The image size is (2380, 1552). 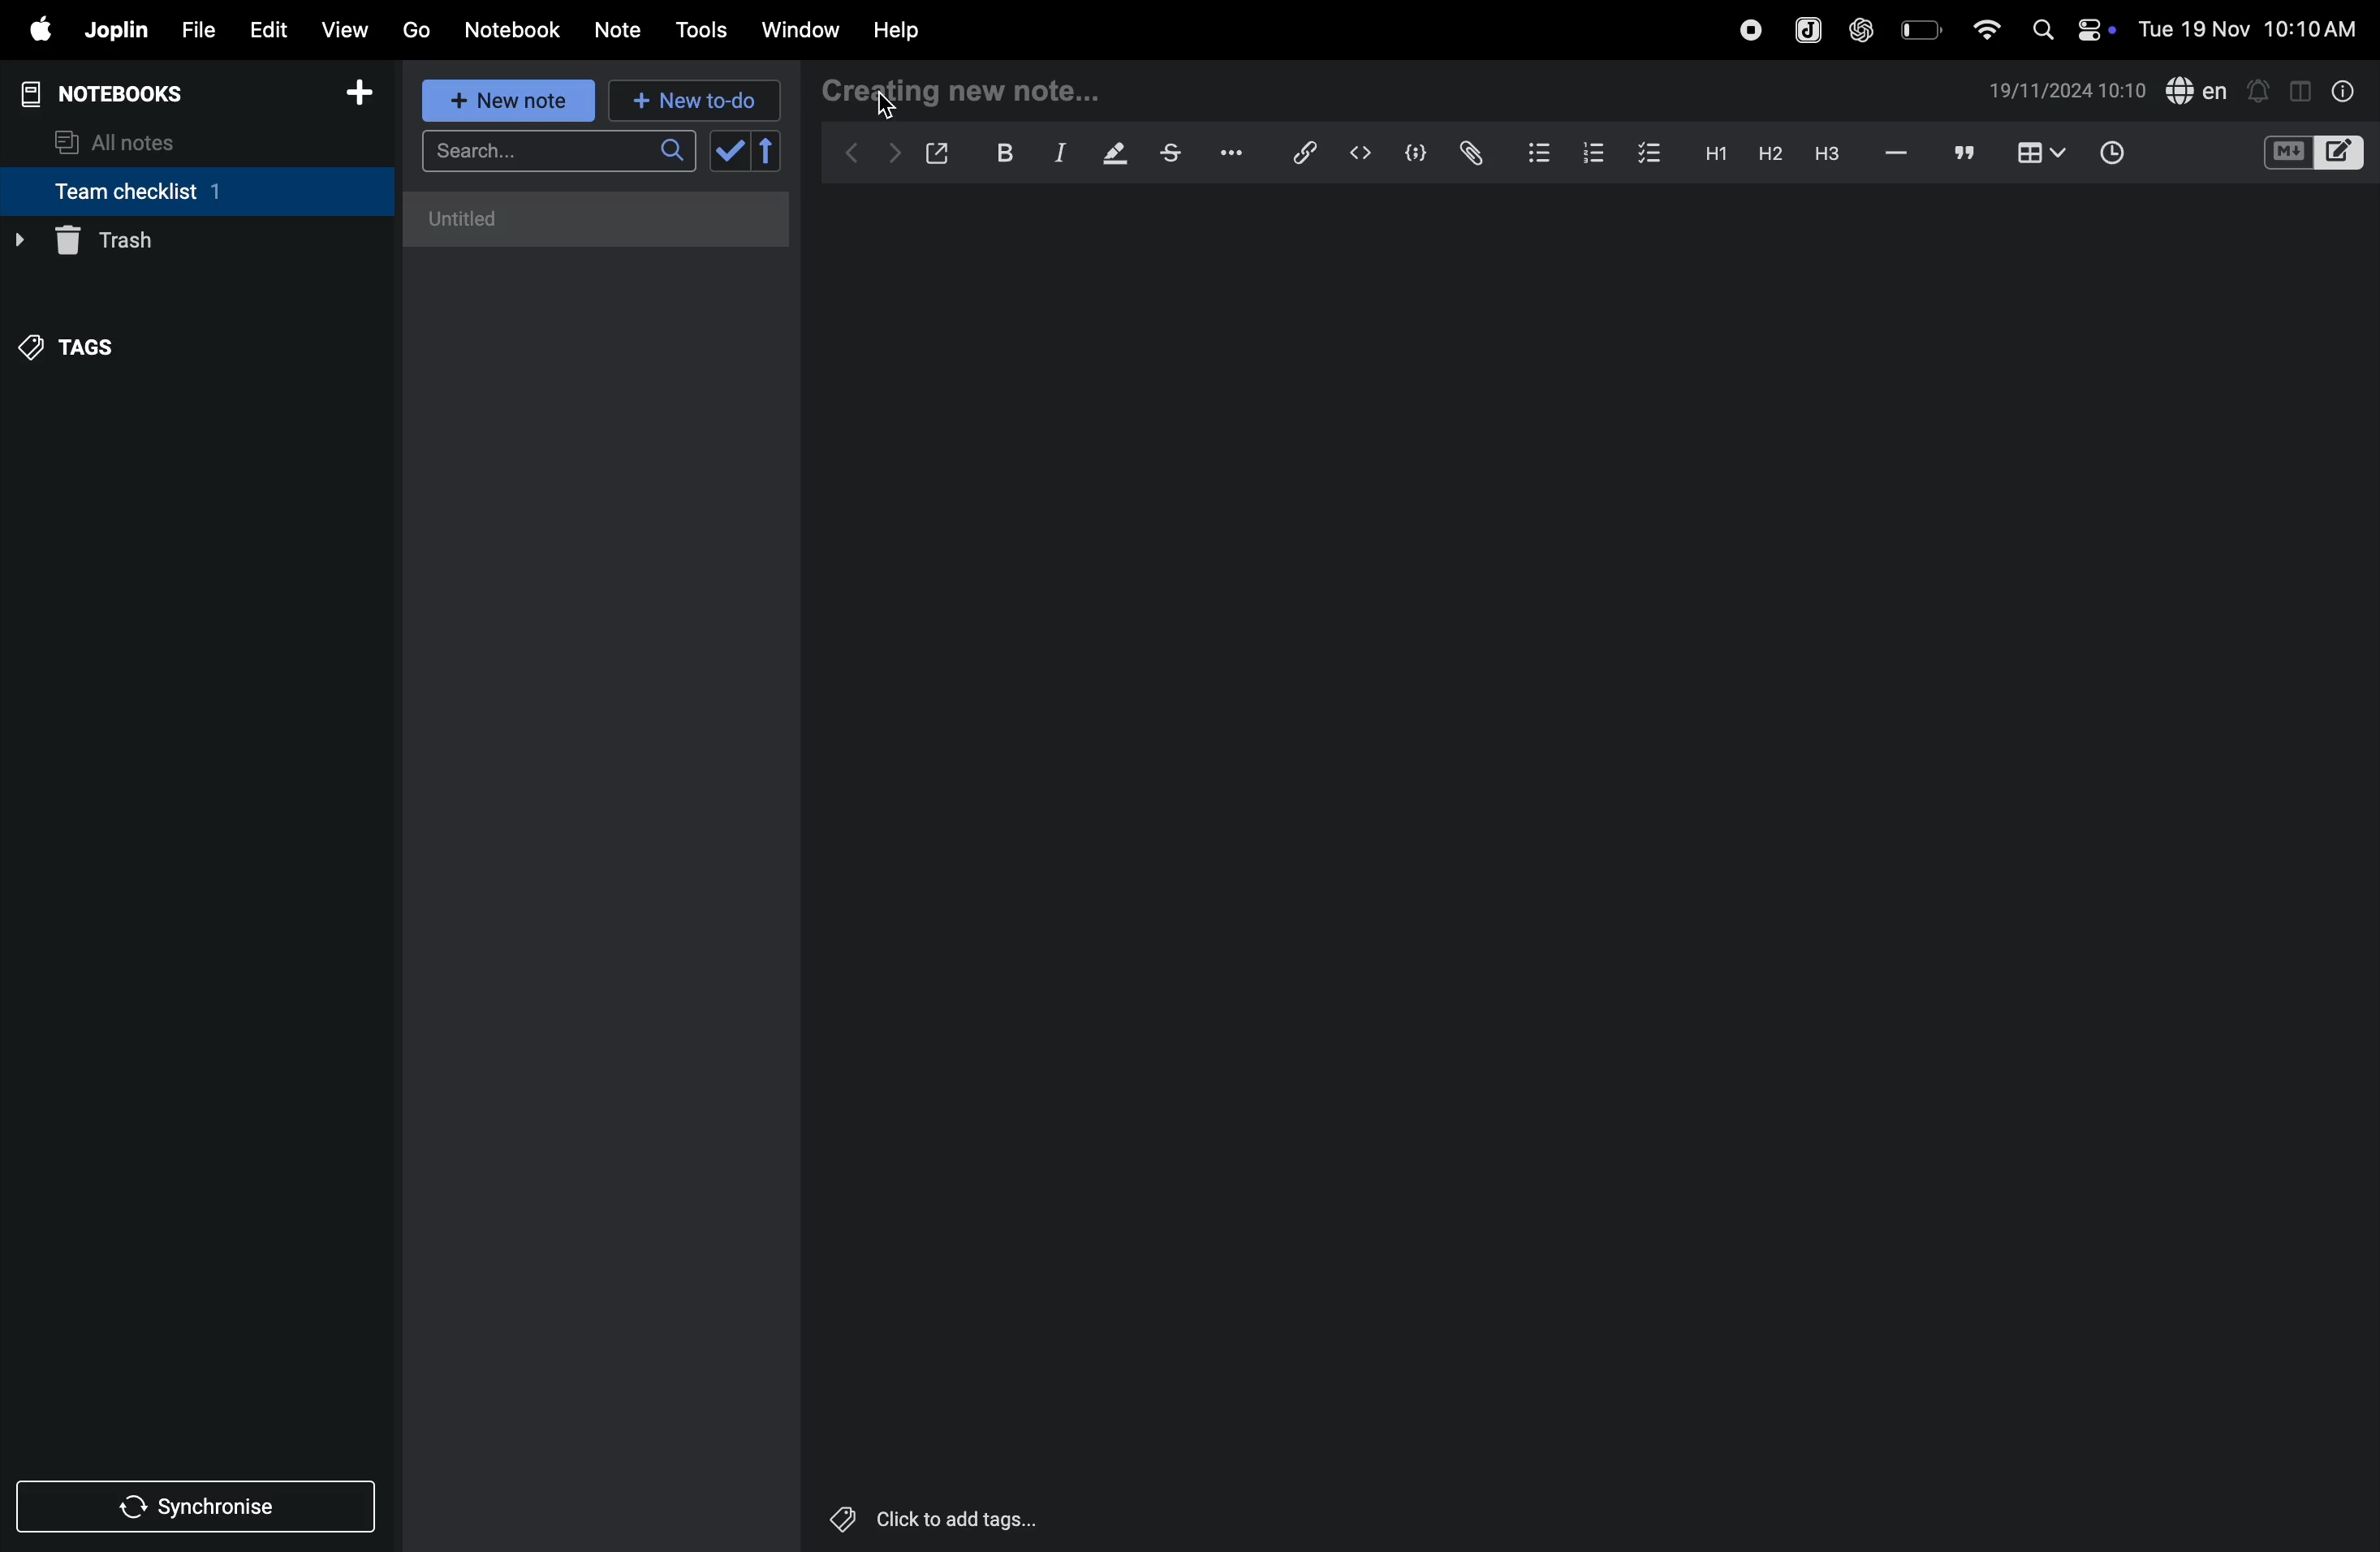 What do you see at coordinates (2293, 90) in the screenshot?
I see `toggle editor` at bounding box center [2293, 90].